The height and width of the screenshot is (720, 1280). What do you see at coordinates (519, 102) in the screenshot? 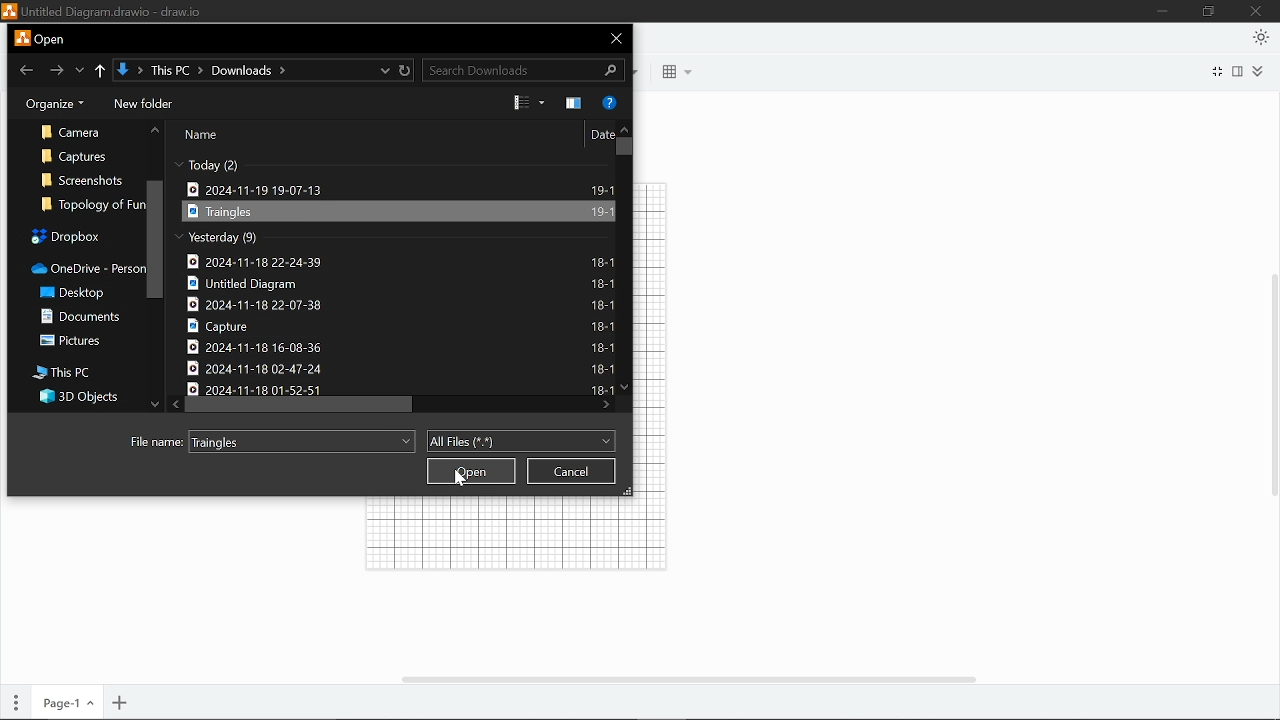
I see `Change view` at bounding box center [519, 102].